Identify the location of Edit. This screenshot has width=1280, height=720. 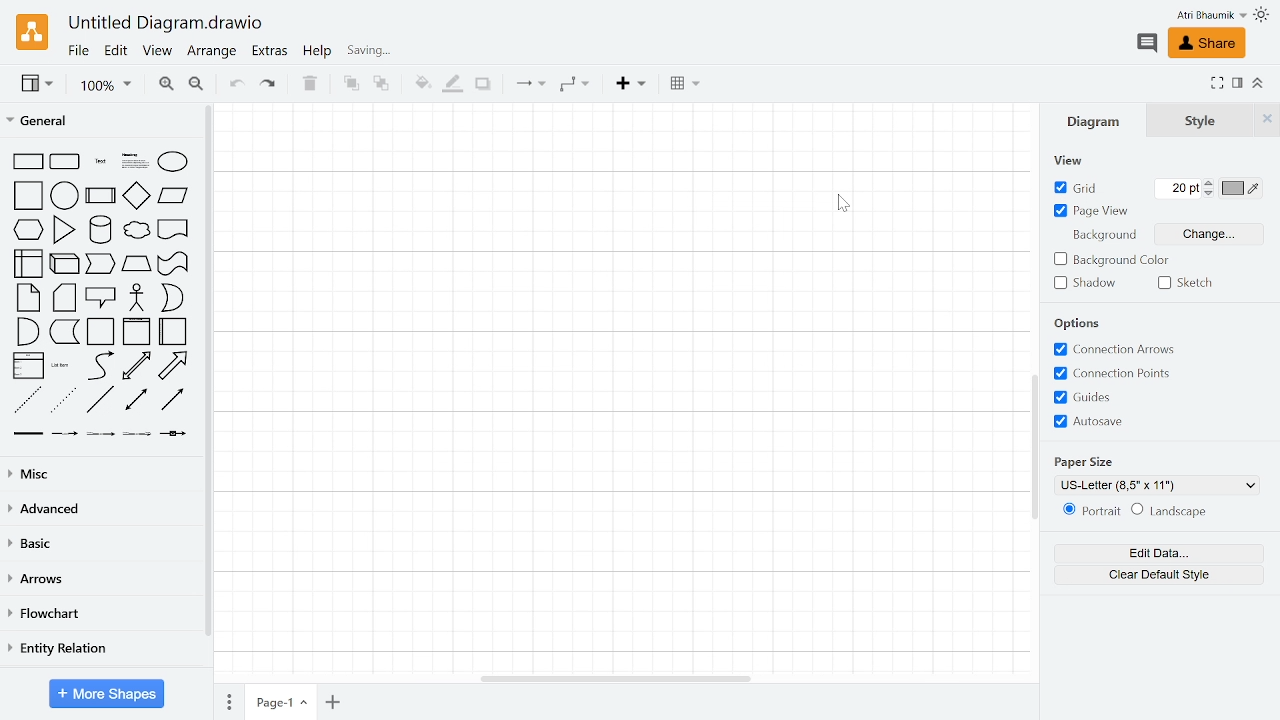
(118, 51).